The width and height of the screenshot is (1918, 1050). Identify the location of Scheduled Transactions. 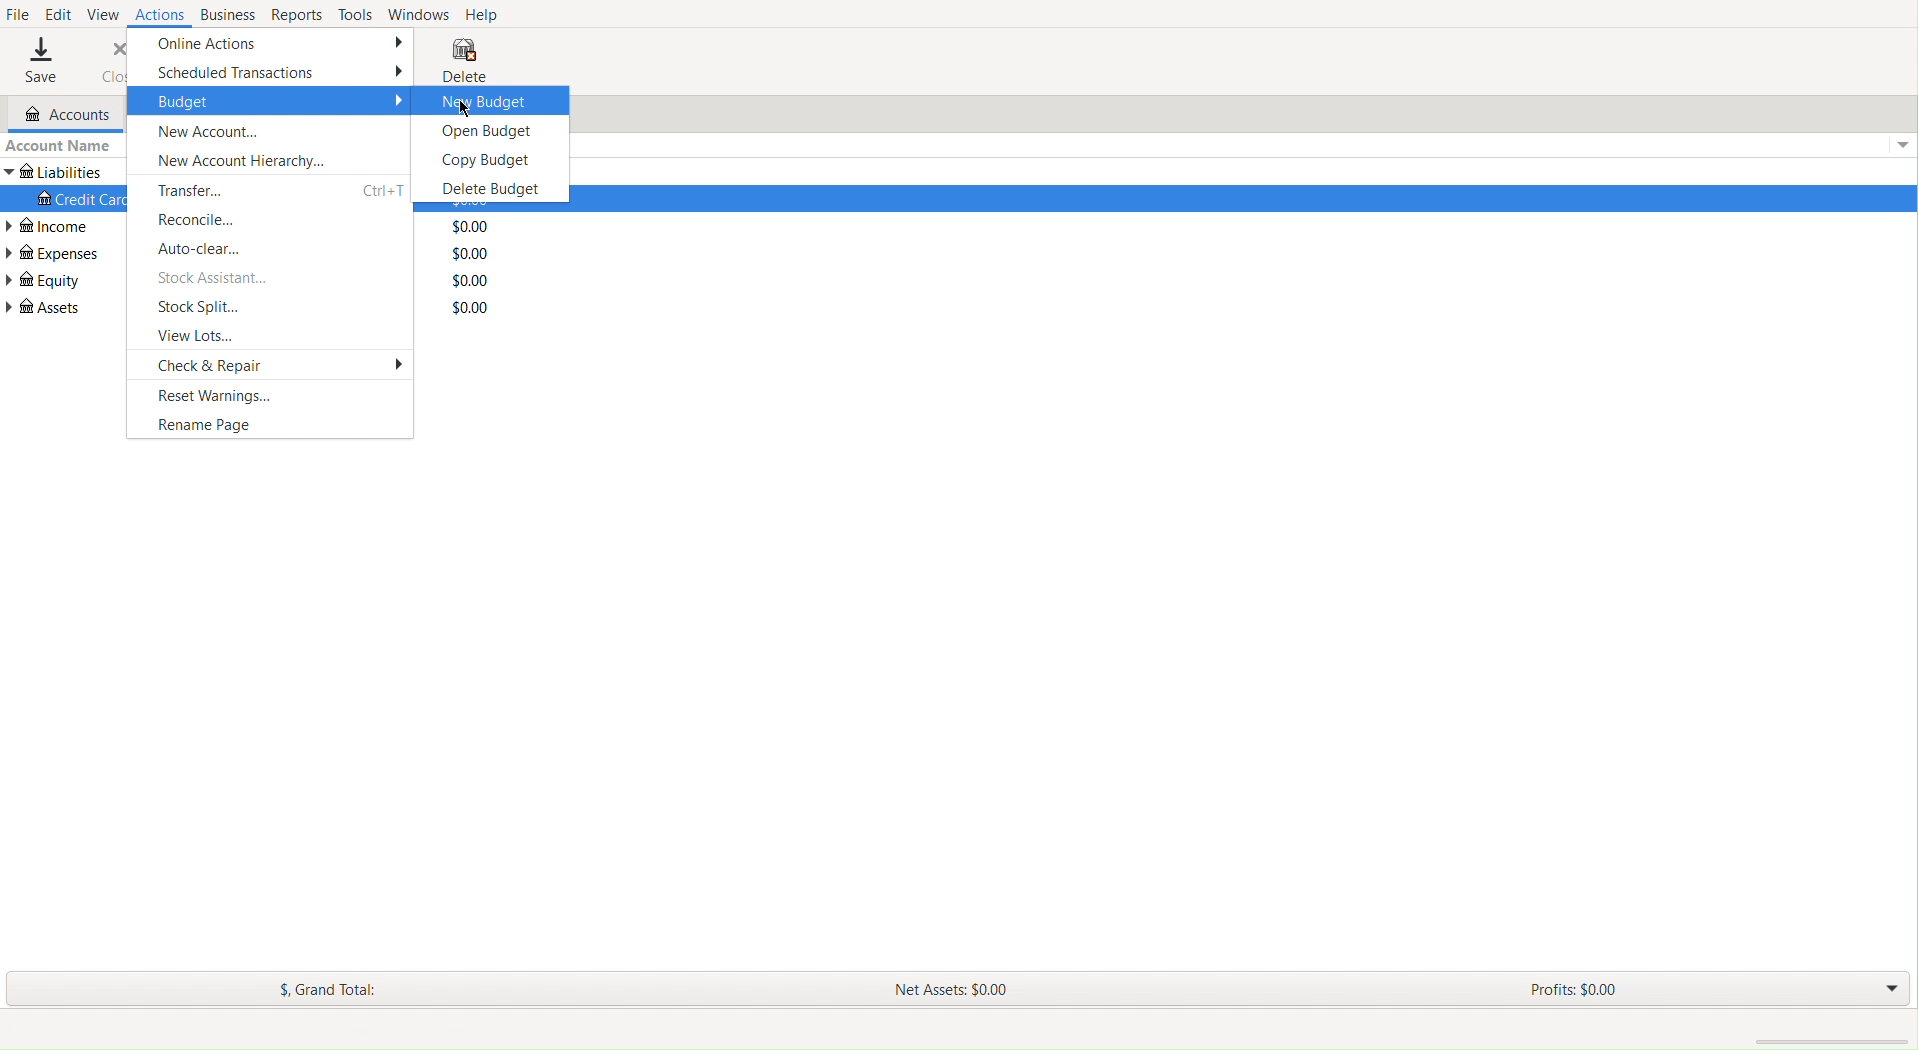
(273, 72).